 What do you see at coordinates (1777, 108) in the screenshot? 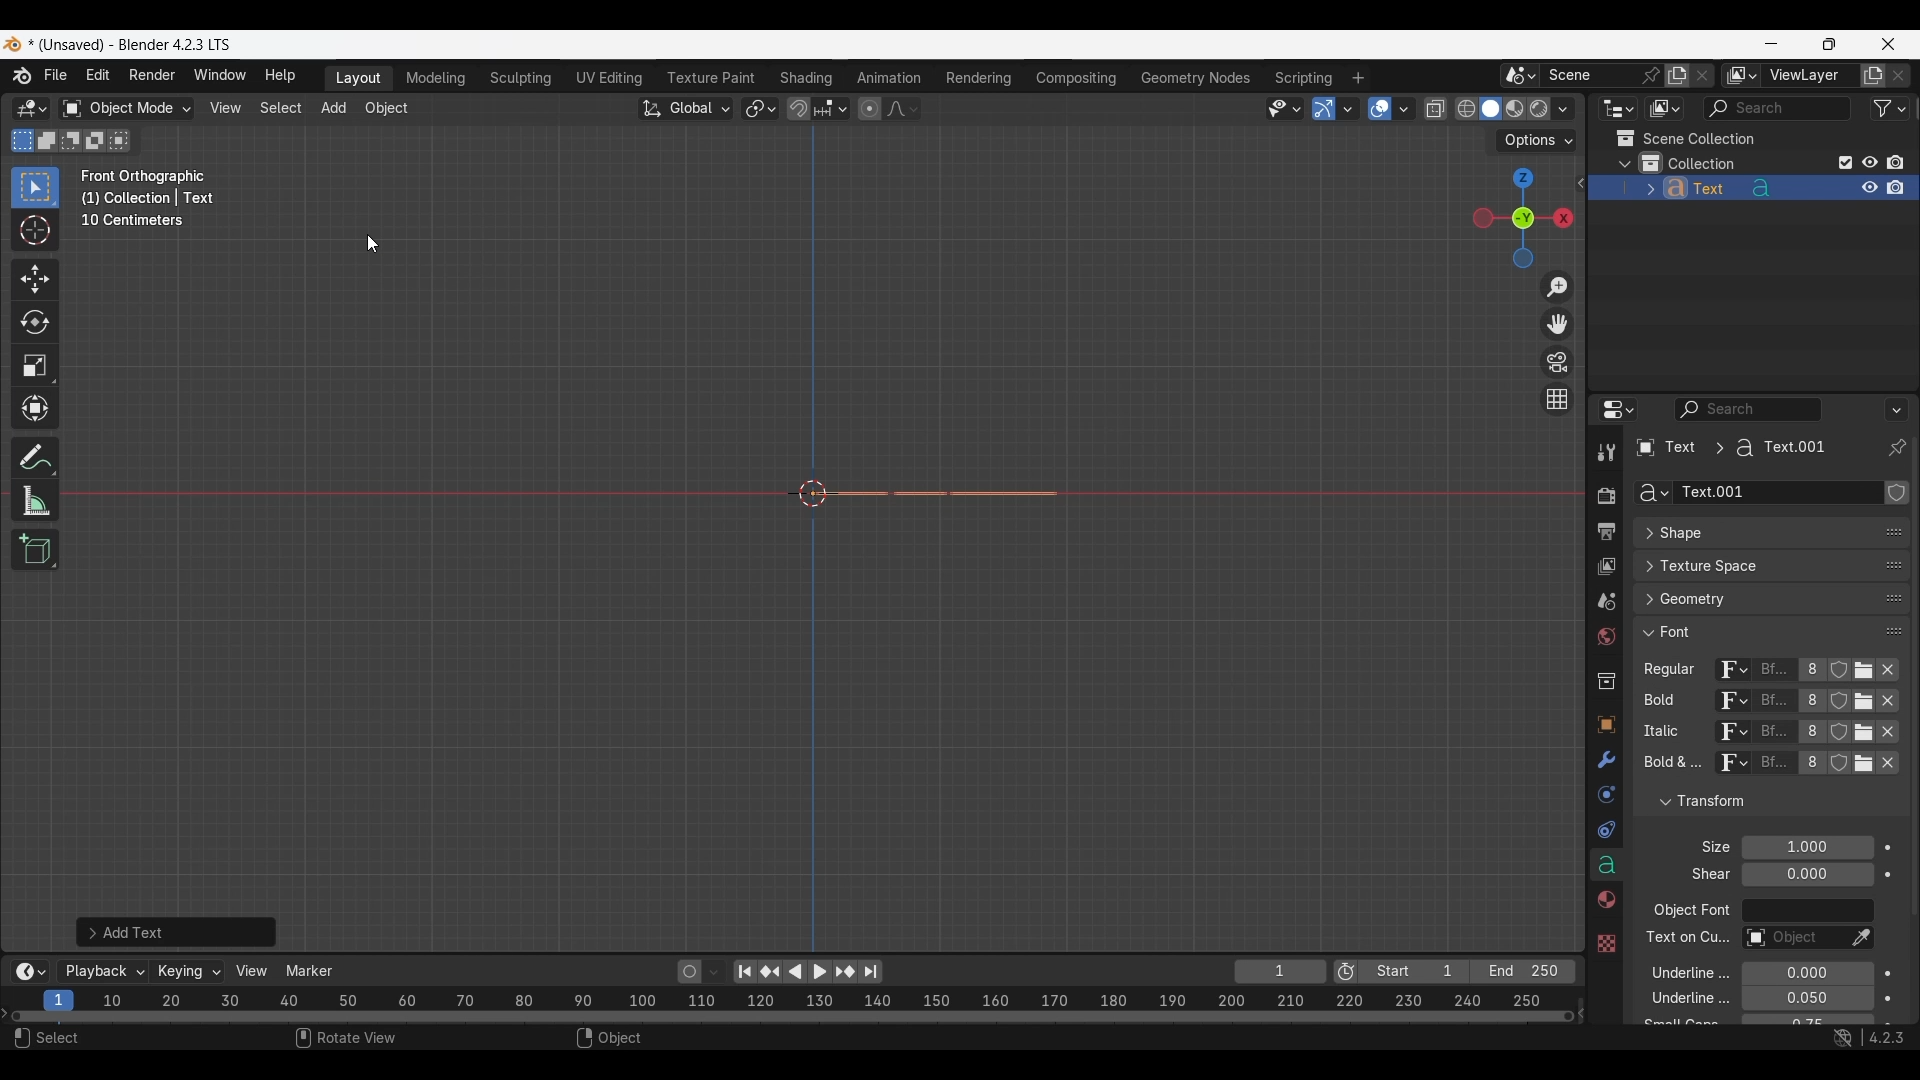
I see `Display filter` at bounding box center [1777, 108].